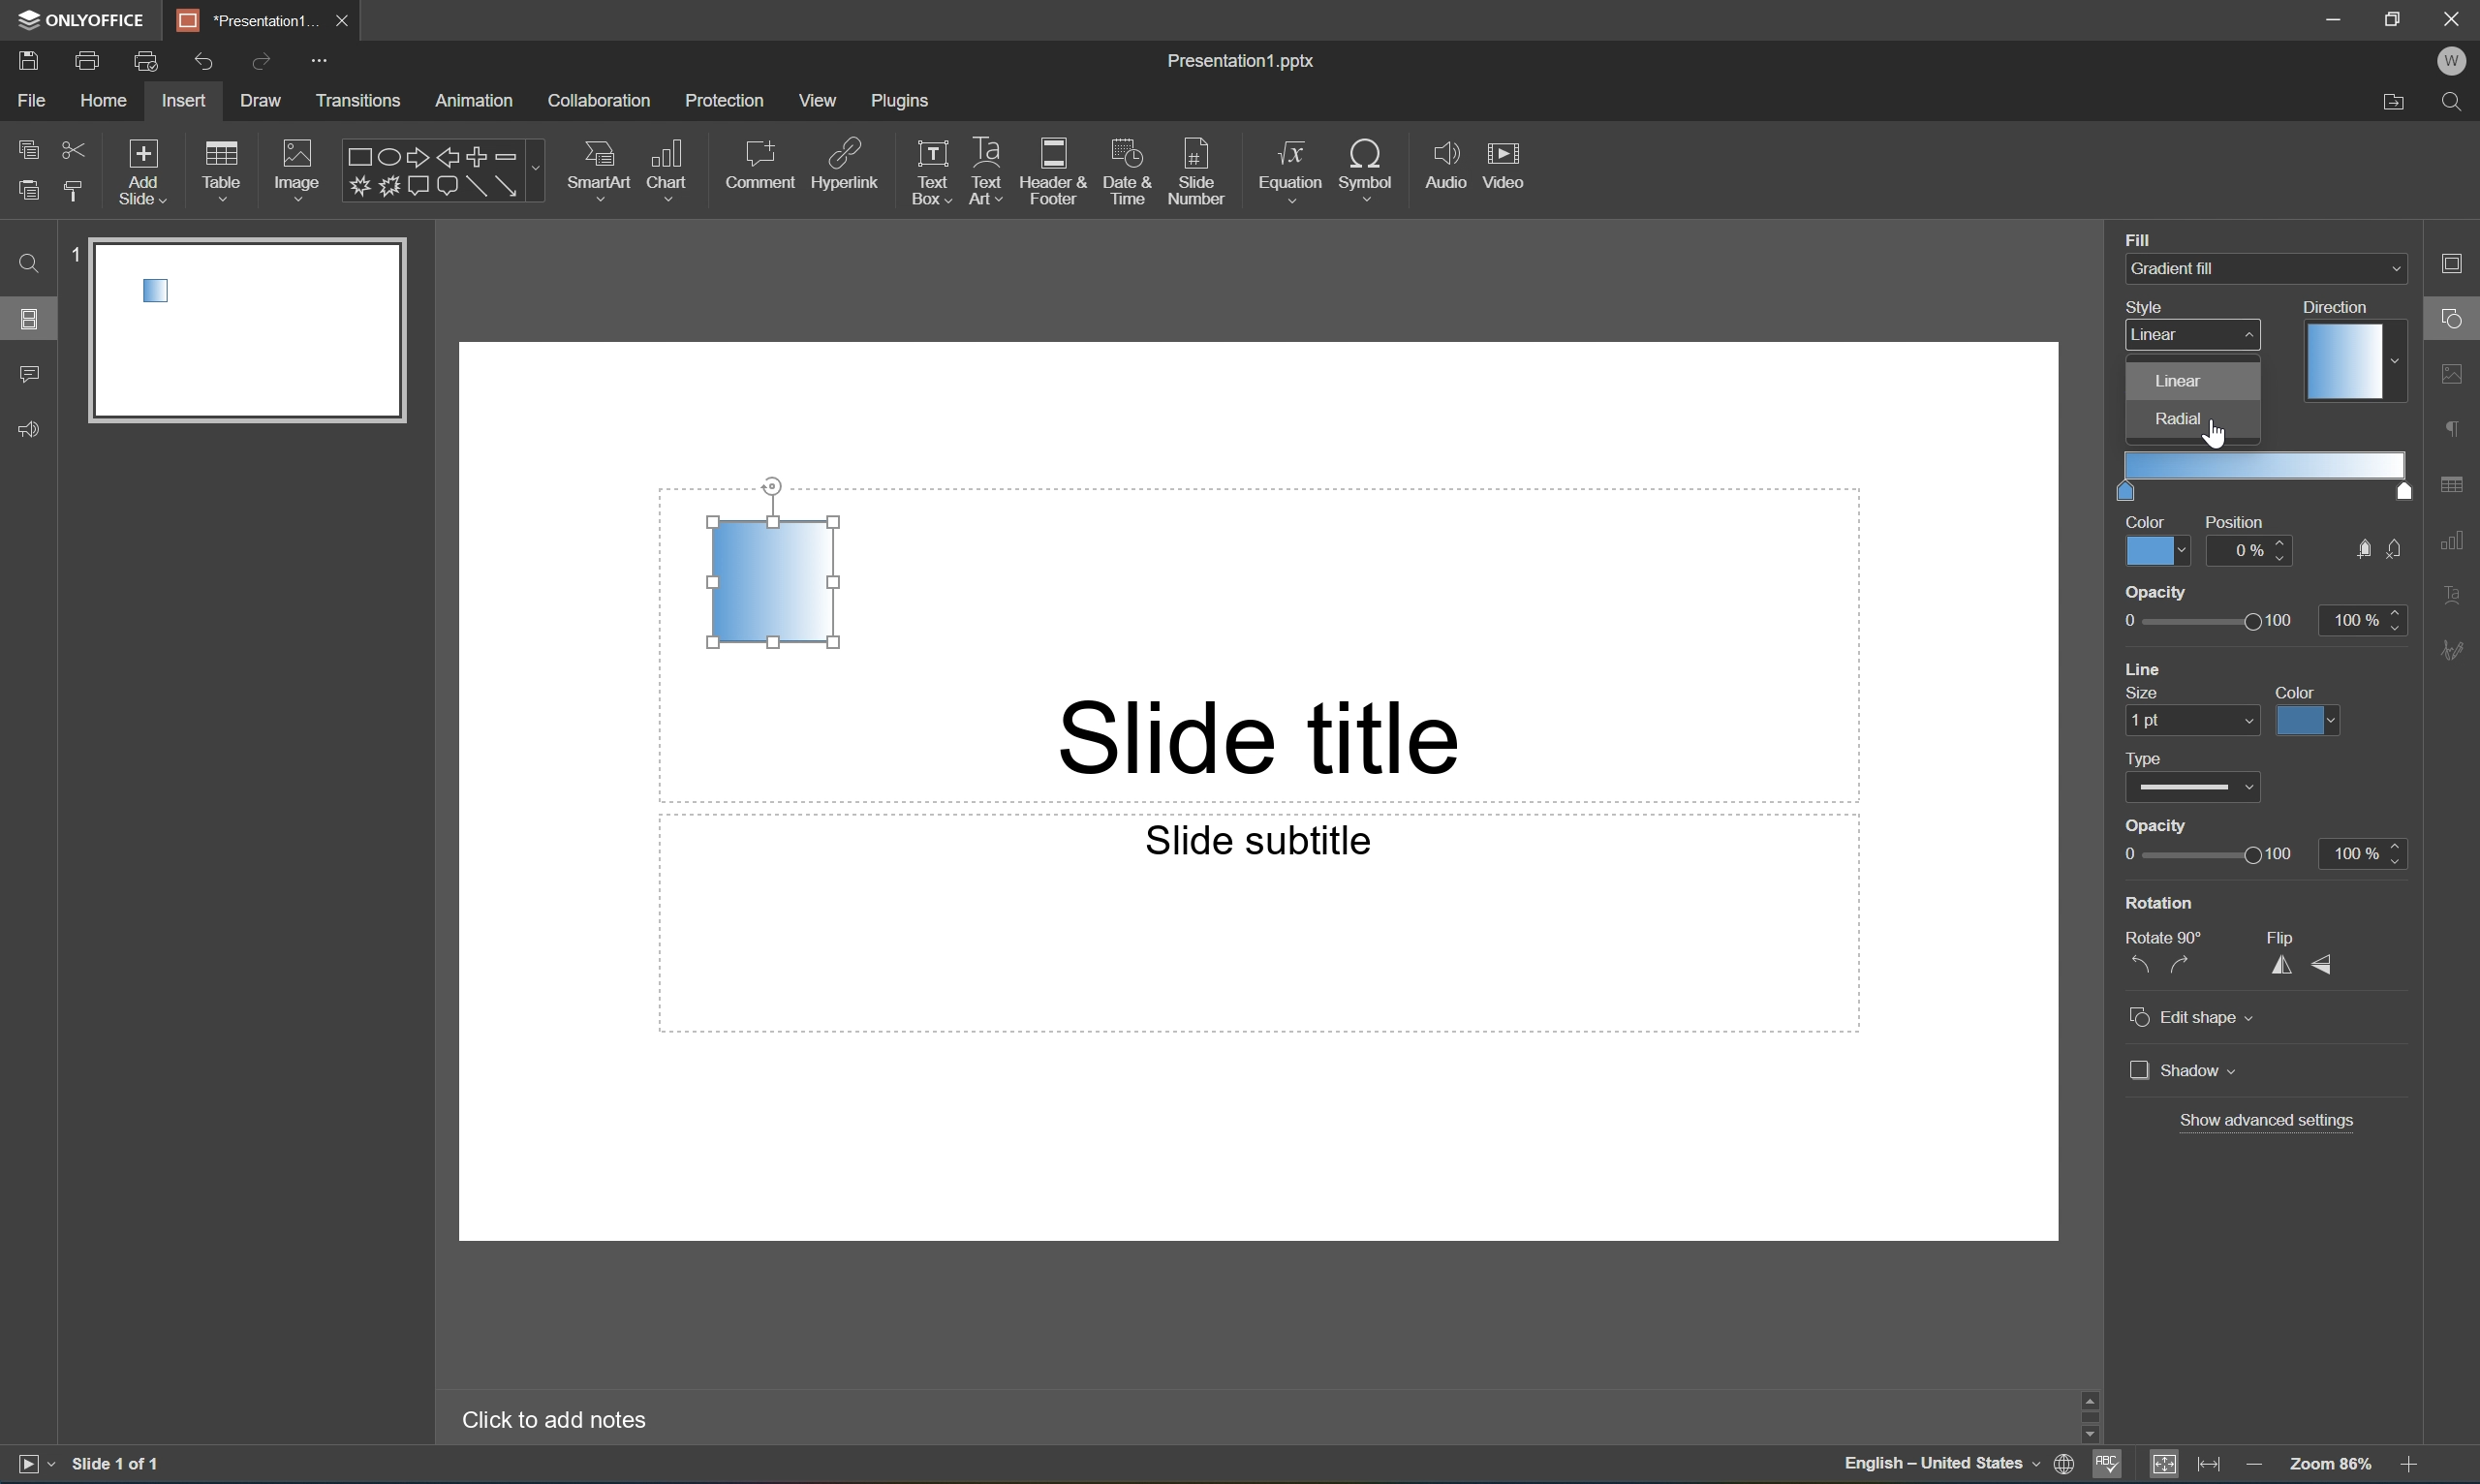  I want to click on Ellipse, so click(386, 159).